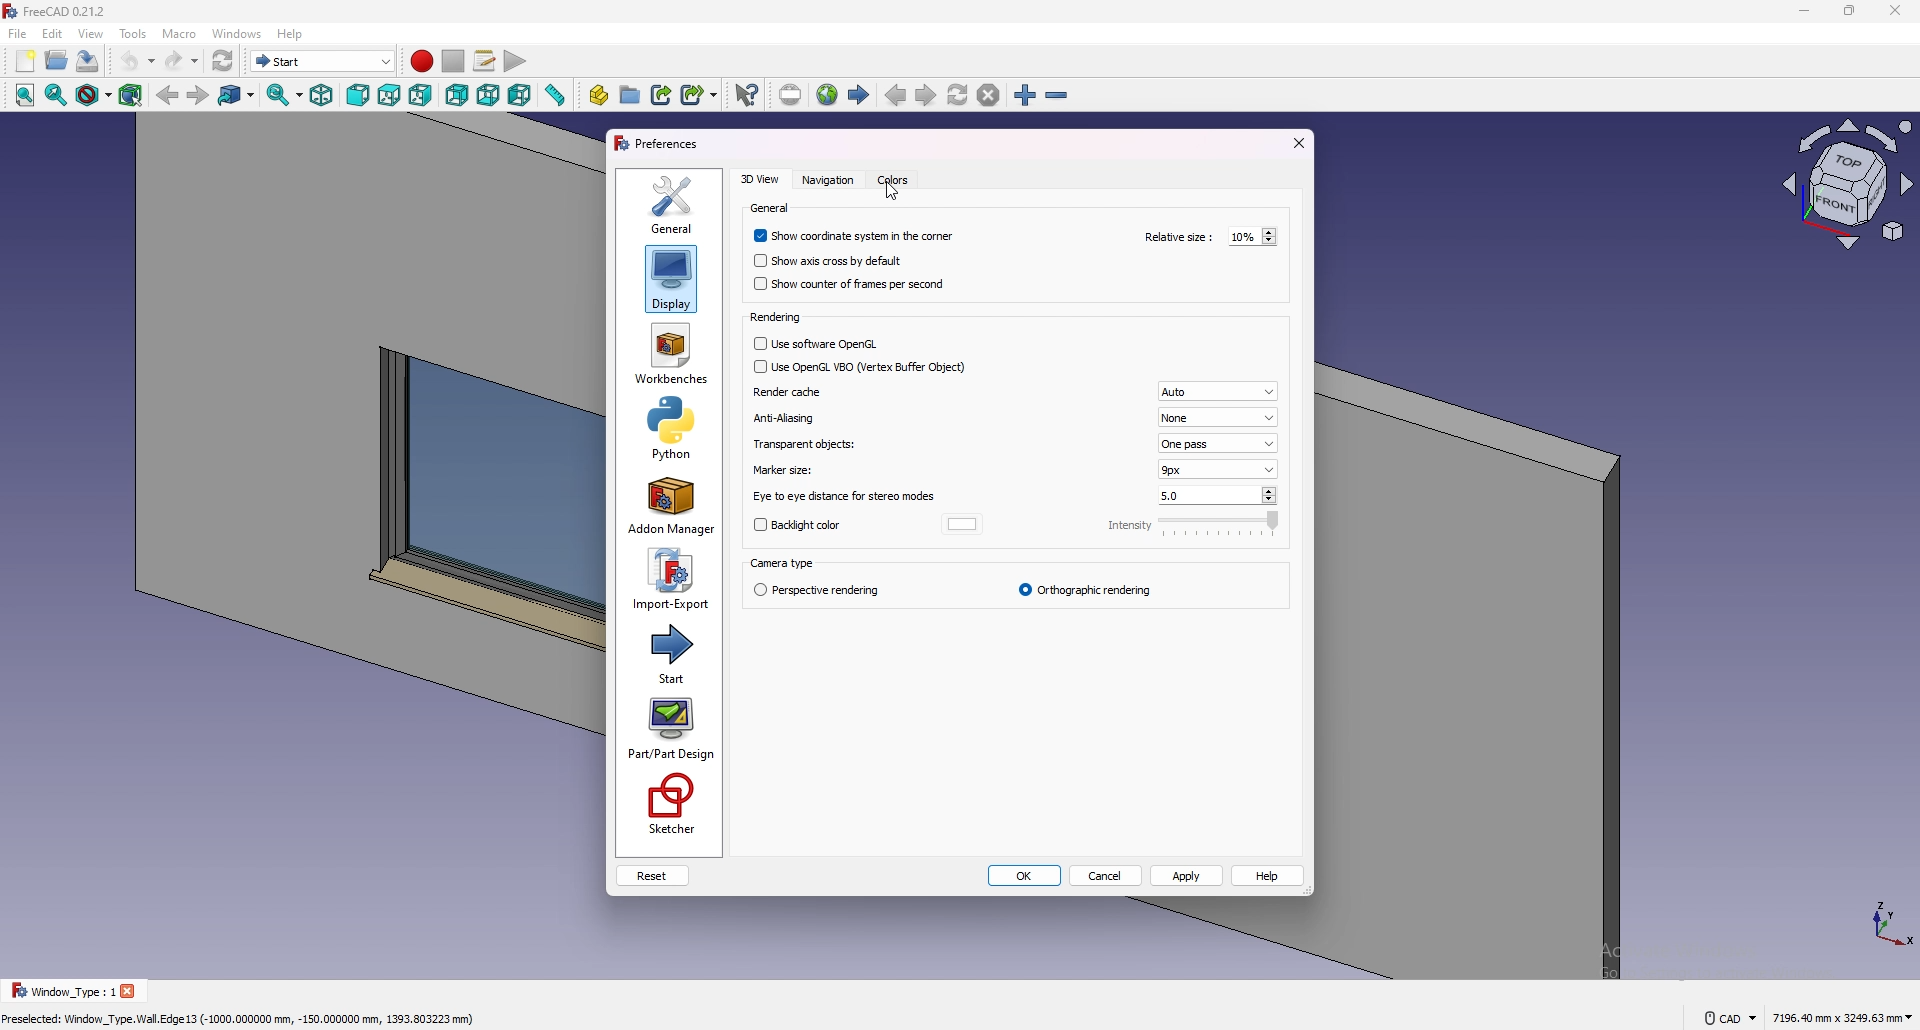  Describe the element at coordinates (1895, 11) in the screenshot. I see `close` at that location.